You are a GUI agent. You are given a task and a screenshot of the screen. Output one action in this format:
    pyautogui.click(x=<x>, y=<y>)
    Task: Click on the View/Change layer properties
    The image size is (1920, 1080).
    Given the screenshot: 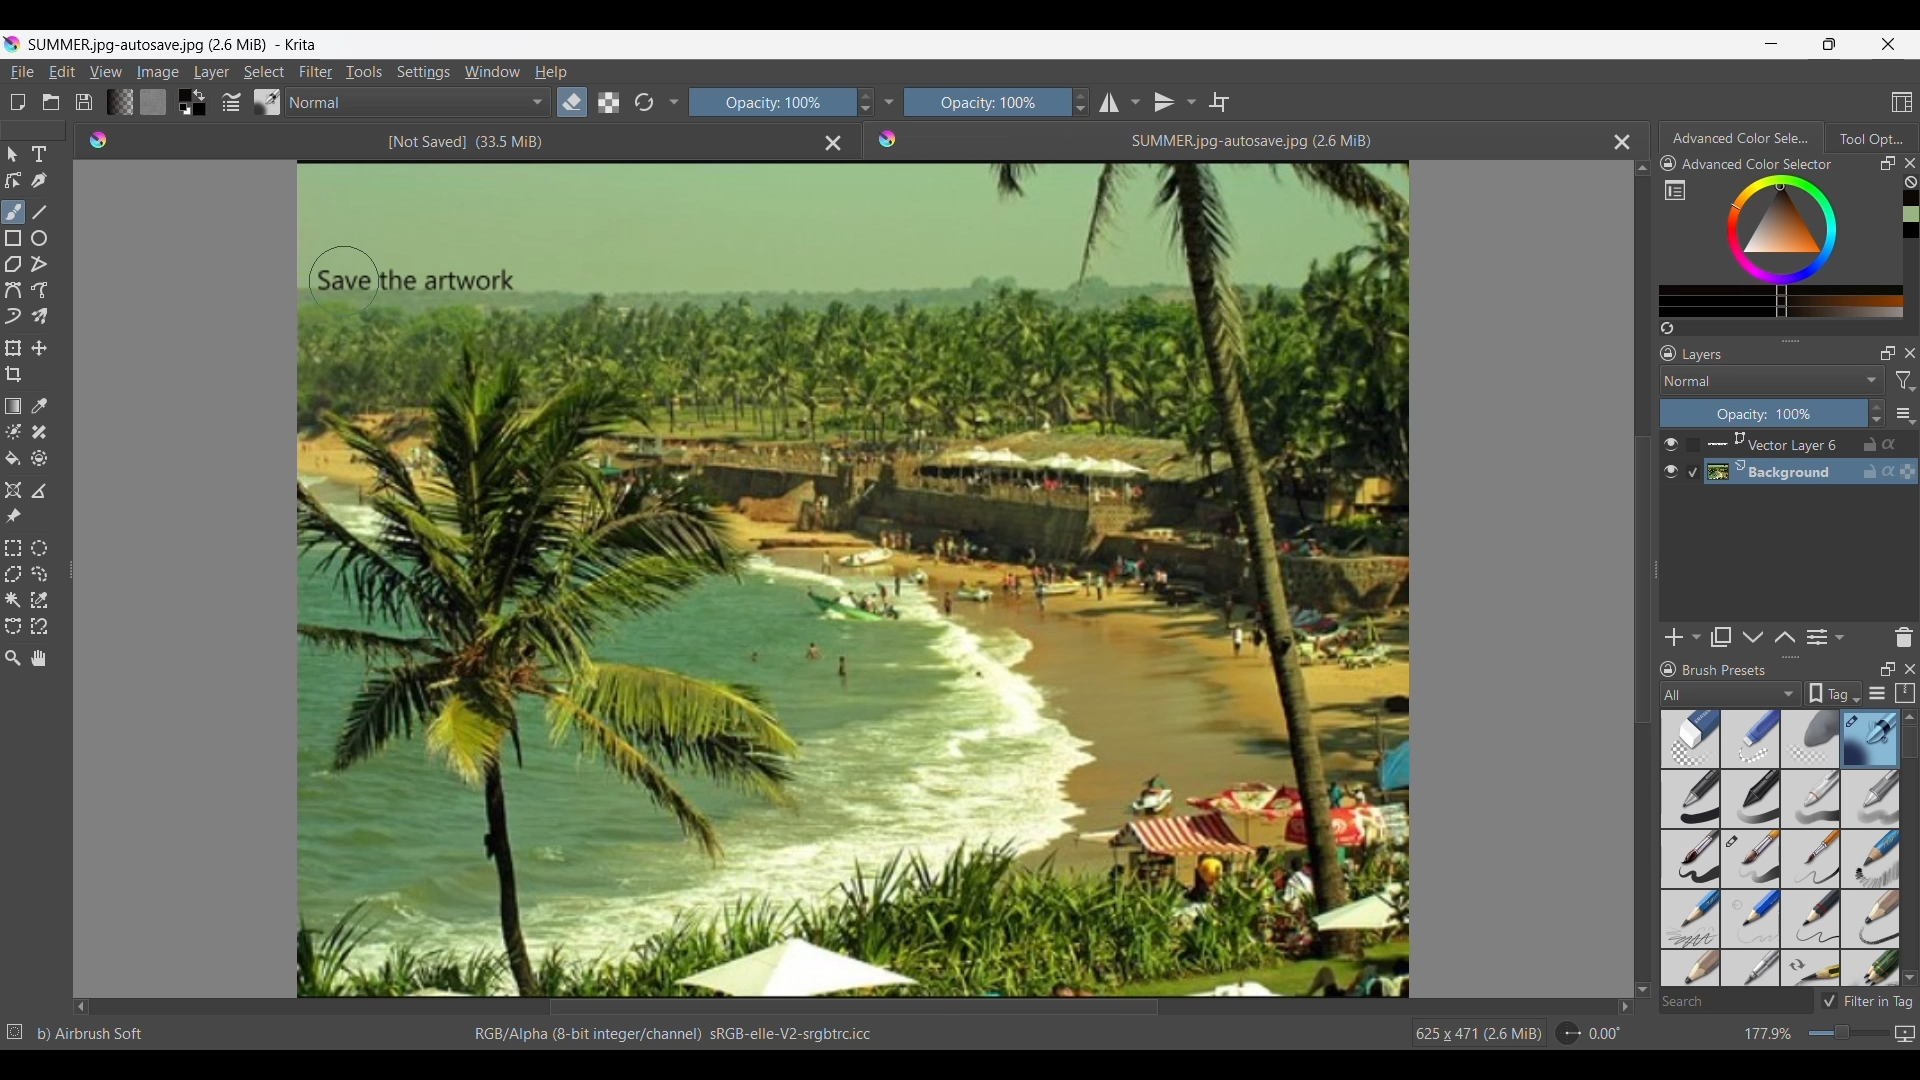 What is the action you would take?
    pyautogui.click(x=1827, y=637)
    